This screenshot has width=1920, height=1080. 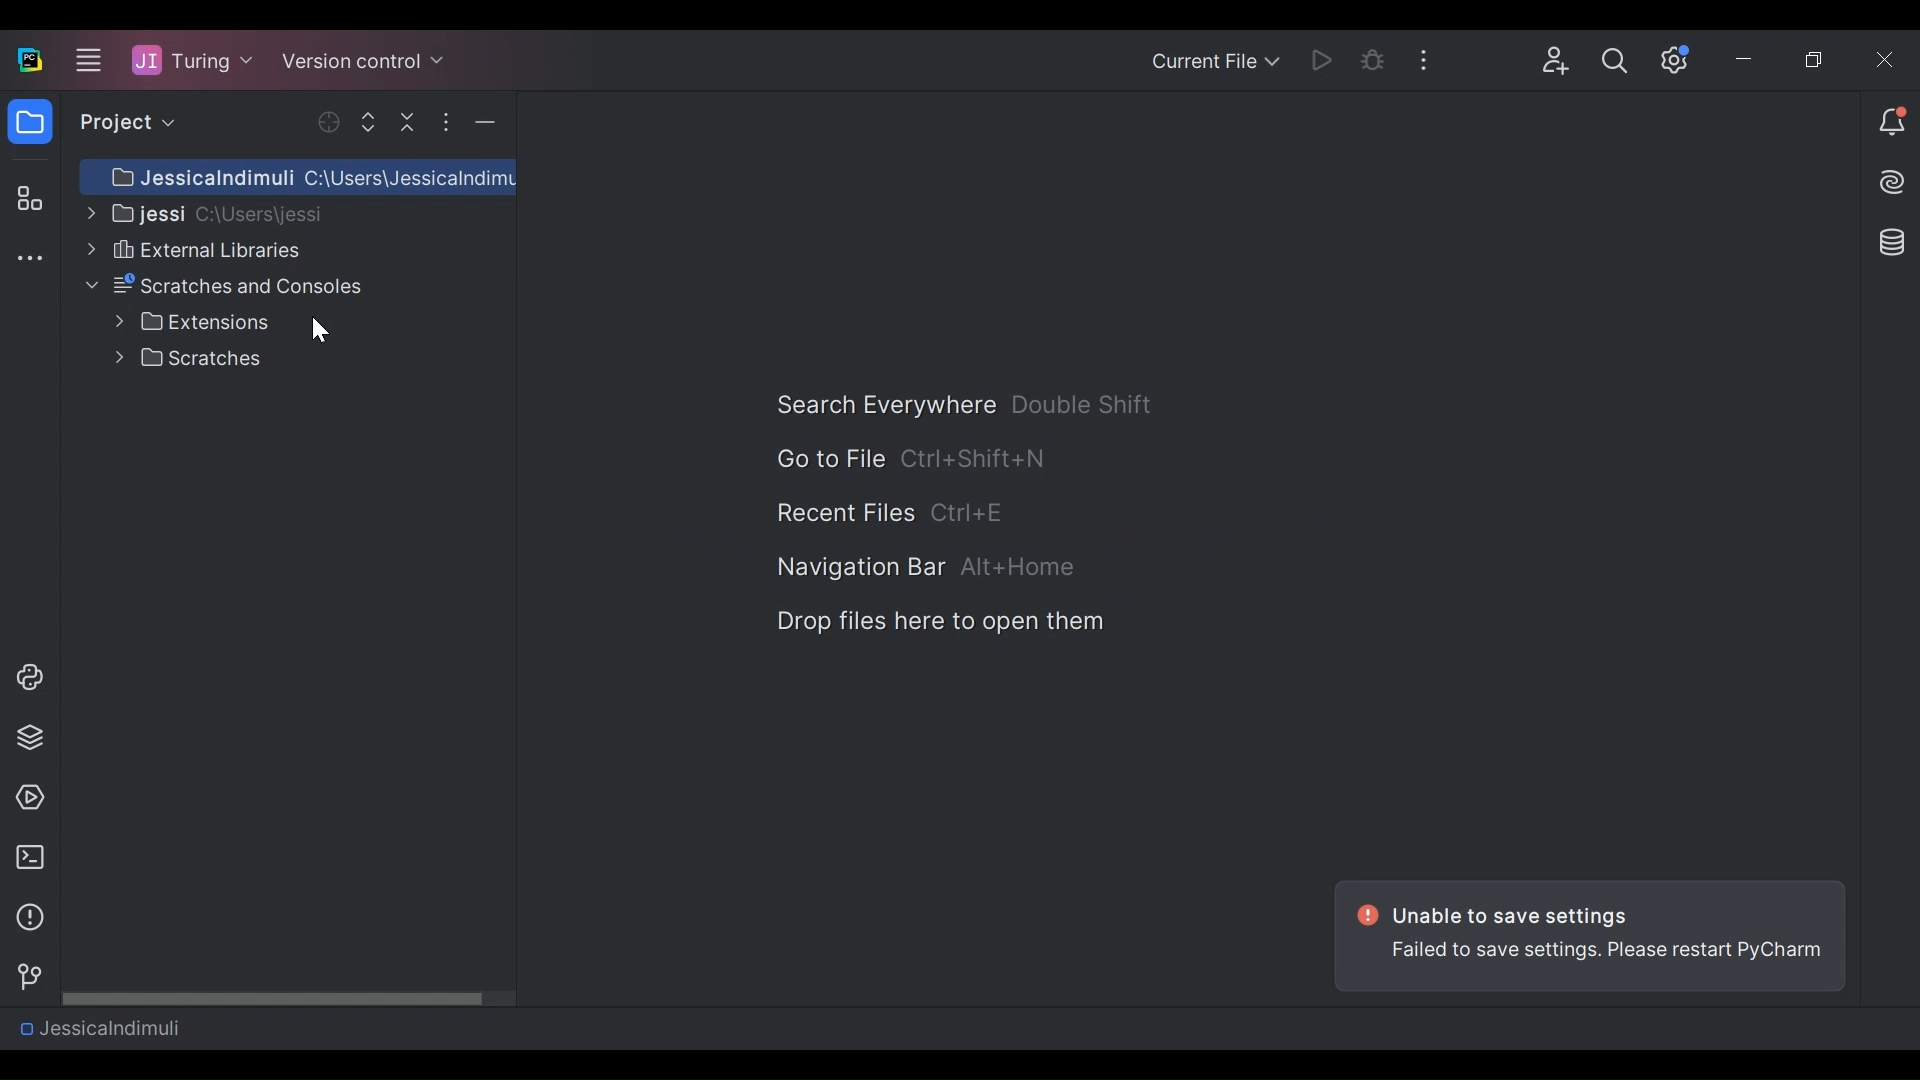 What do you see at coordinates (193, 358) in the screenshot?
I see `Scratches` at bounding box center [193, 358].